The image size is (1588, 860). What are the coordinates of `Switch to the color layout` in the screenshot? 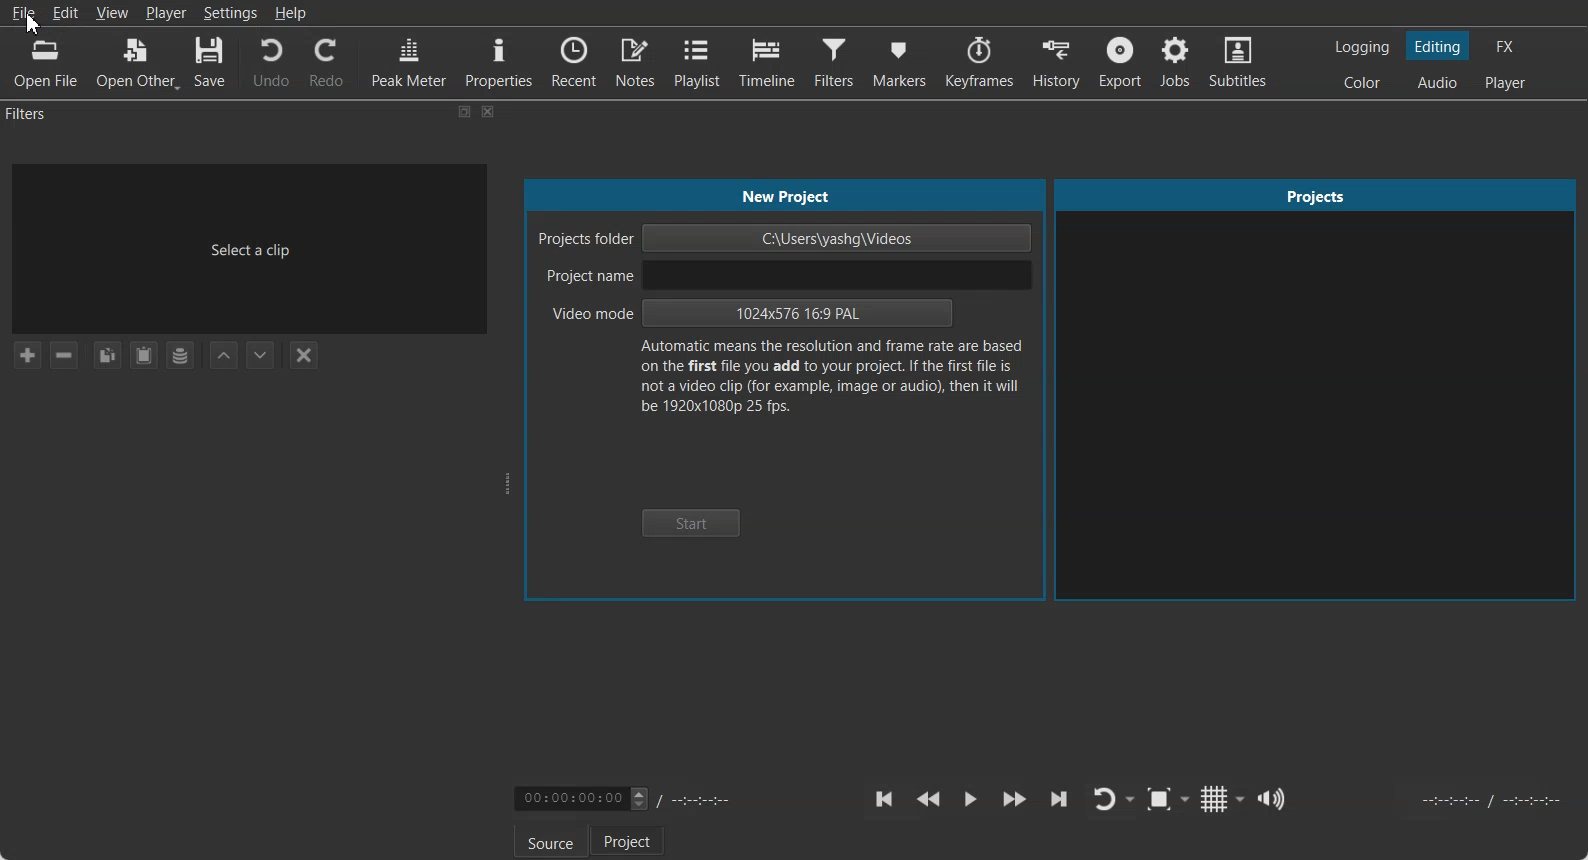 It's located at (1364, 82).